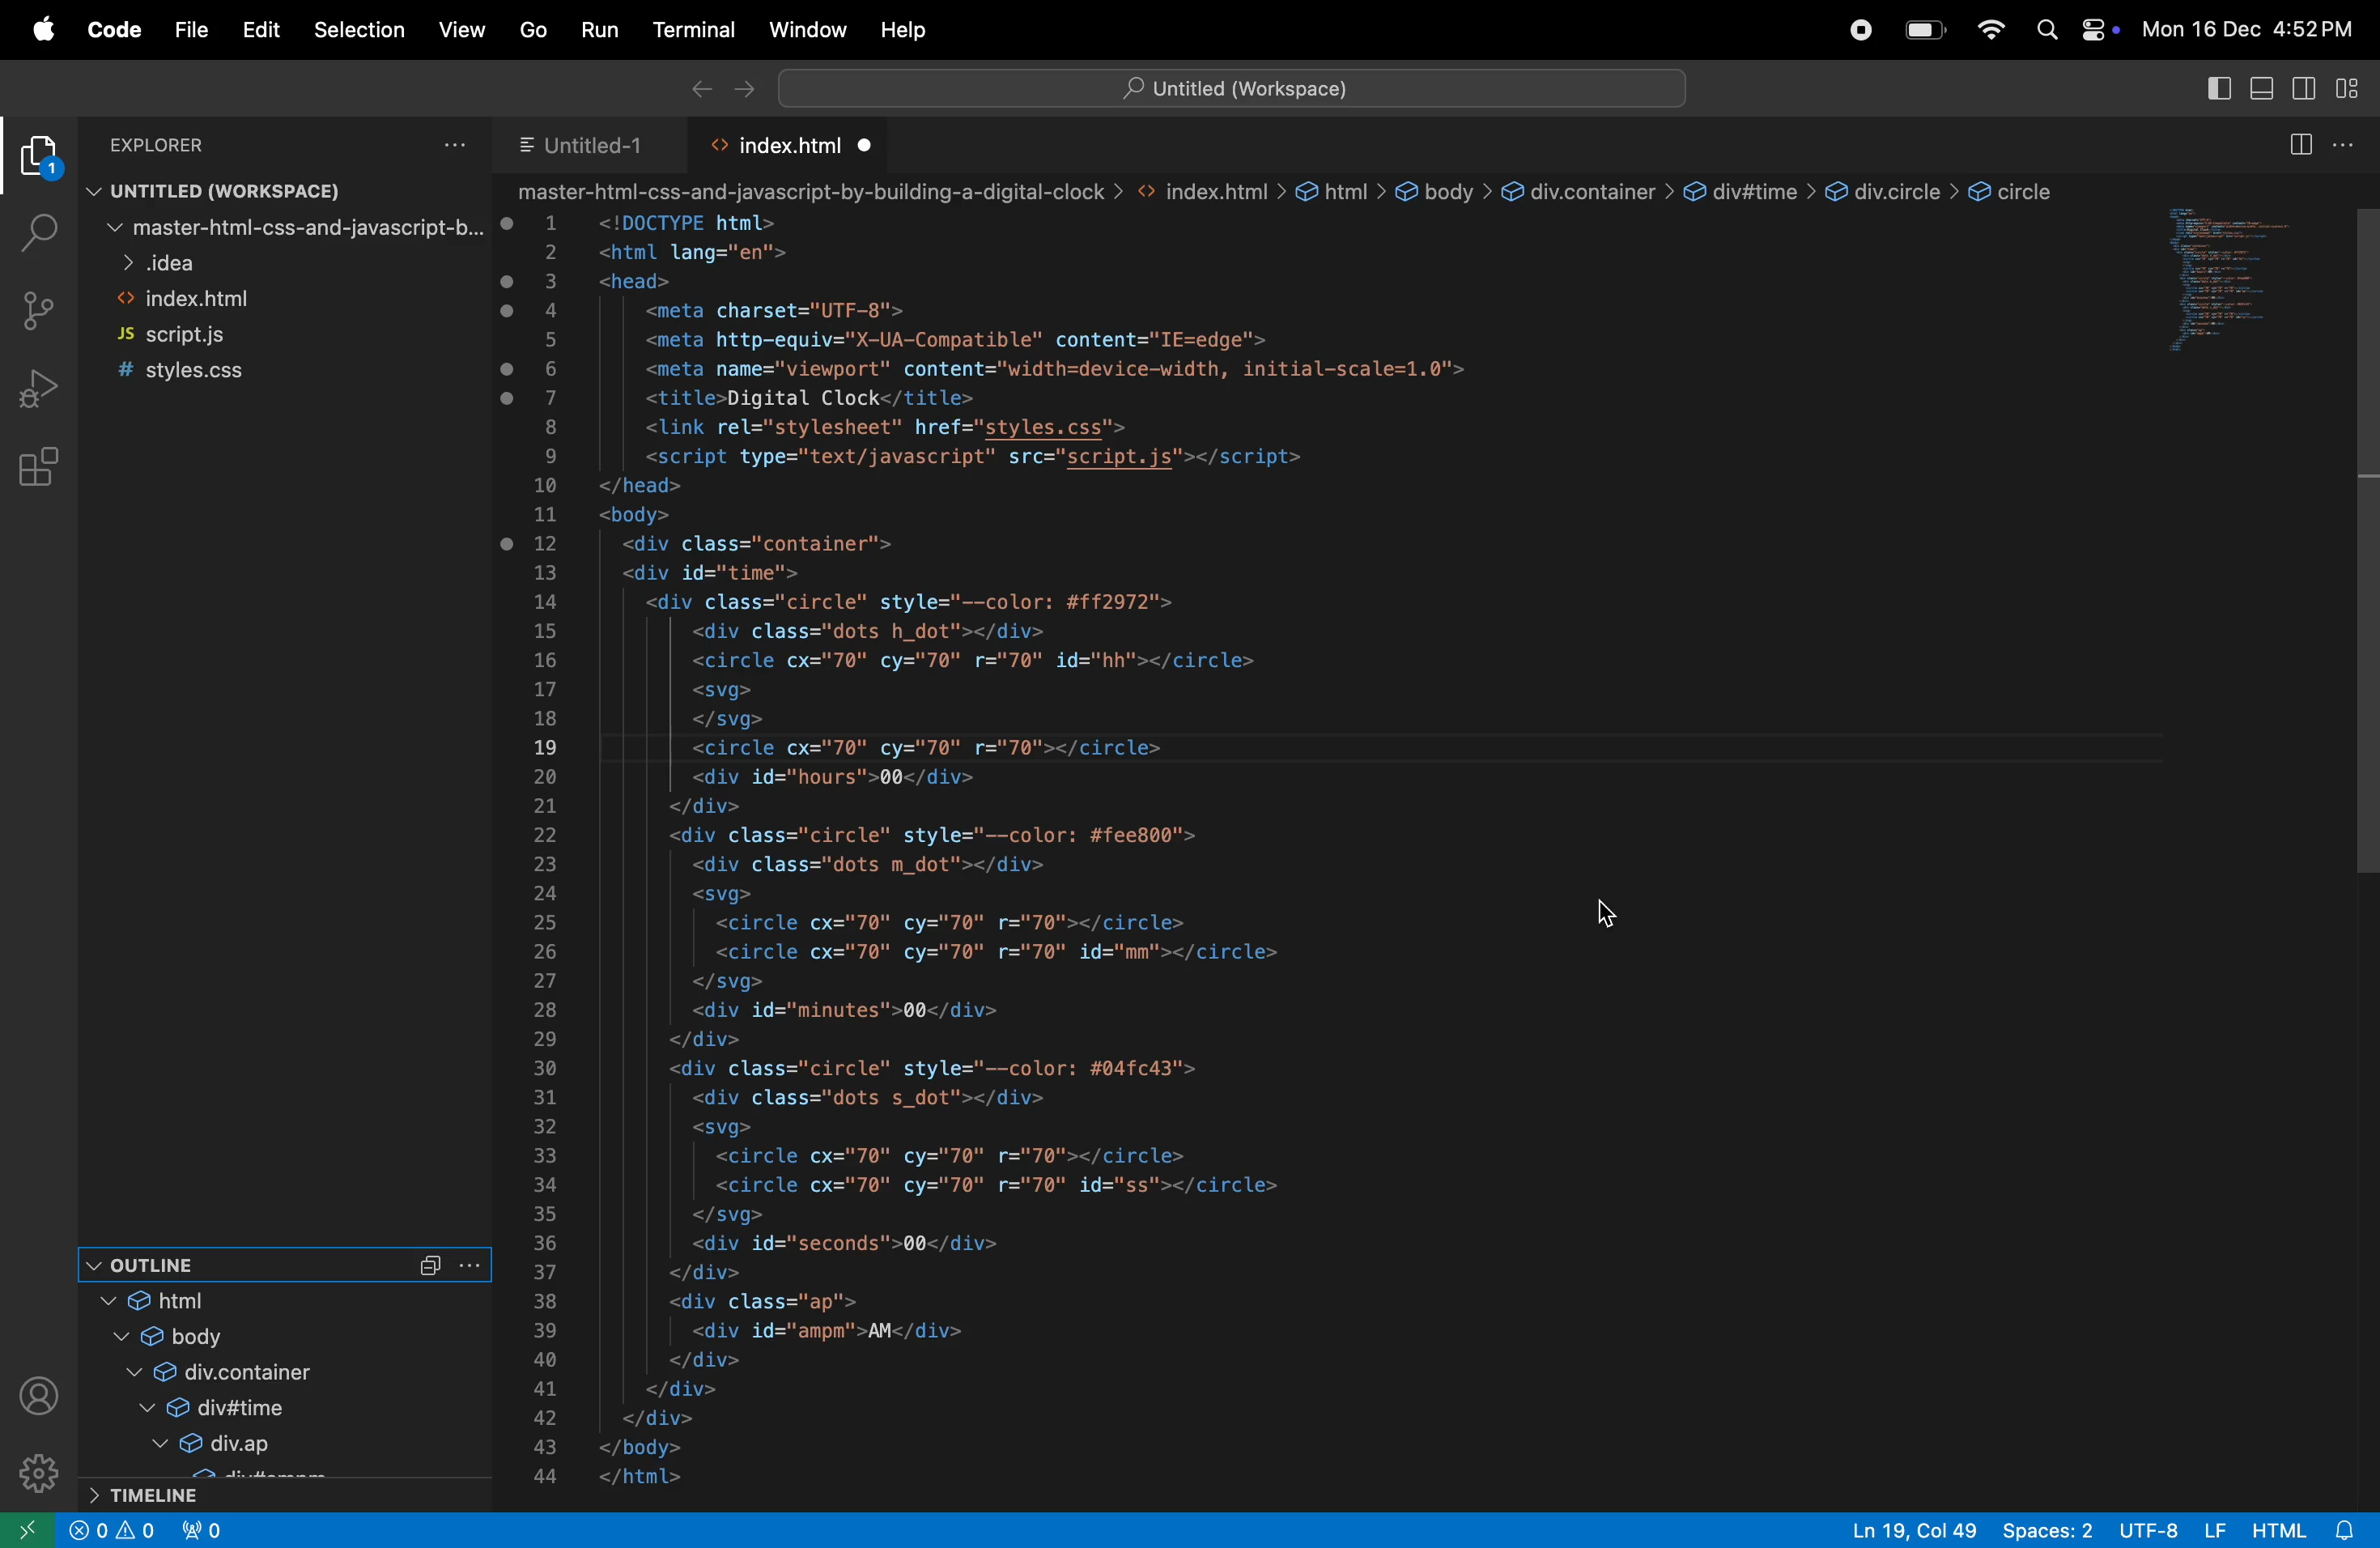  What do you see at coordinates (2047, 1530) in the screenshot?
I see `spaces 2` at bounding box center [2047, 1530].